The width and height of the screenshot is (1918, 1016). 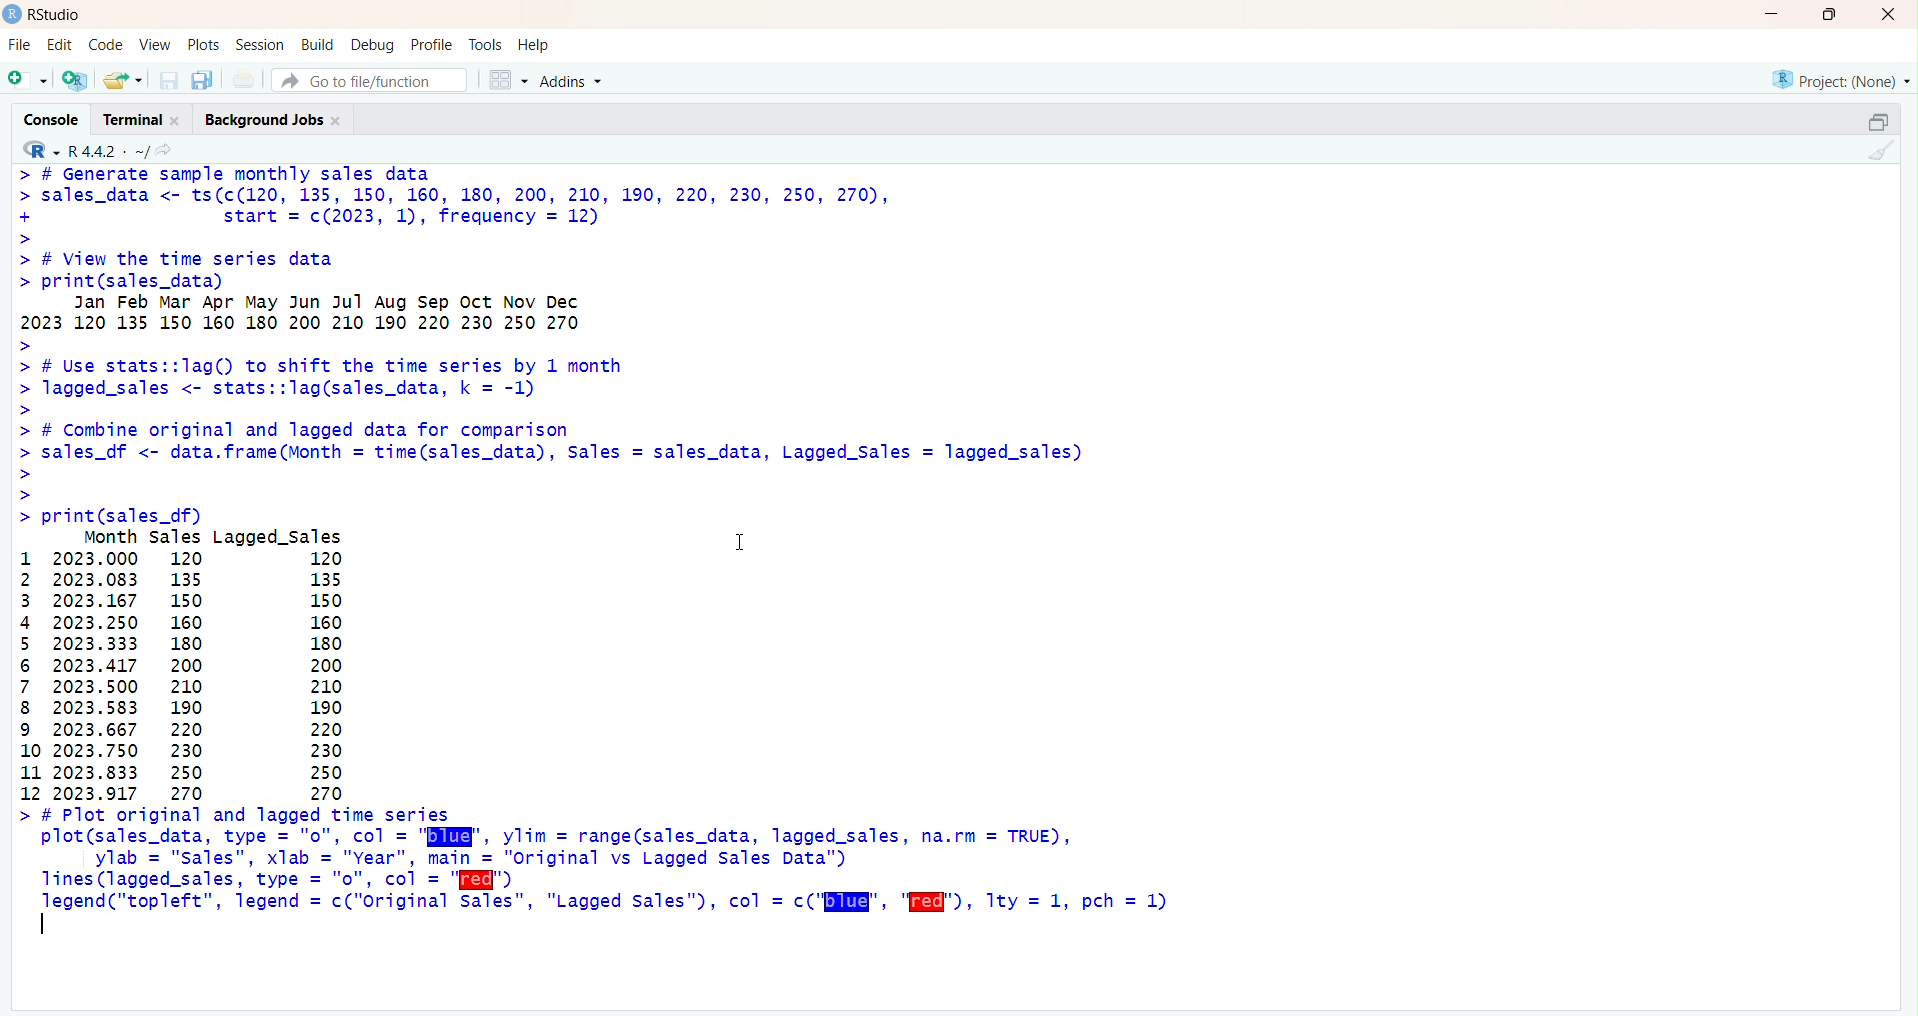 I want to click on workspace panes, so click(x=508, y=79).